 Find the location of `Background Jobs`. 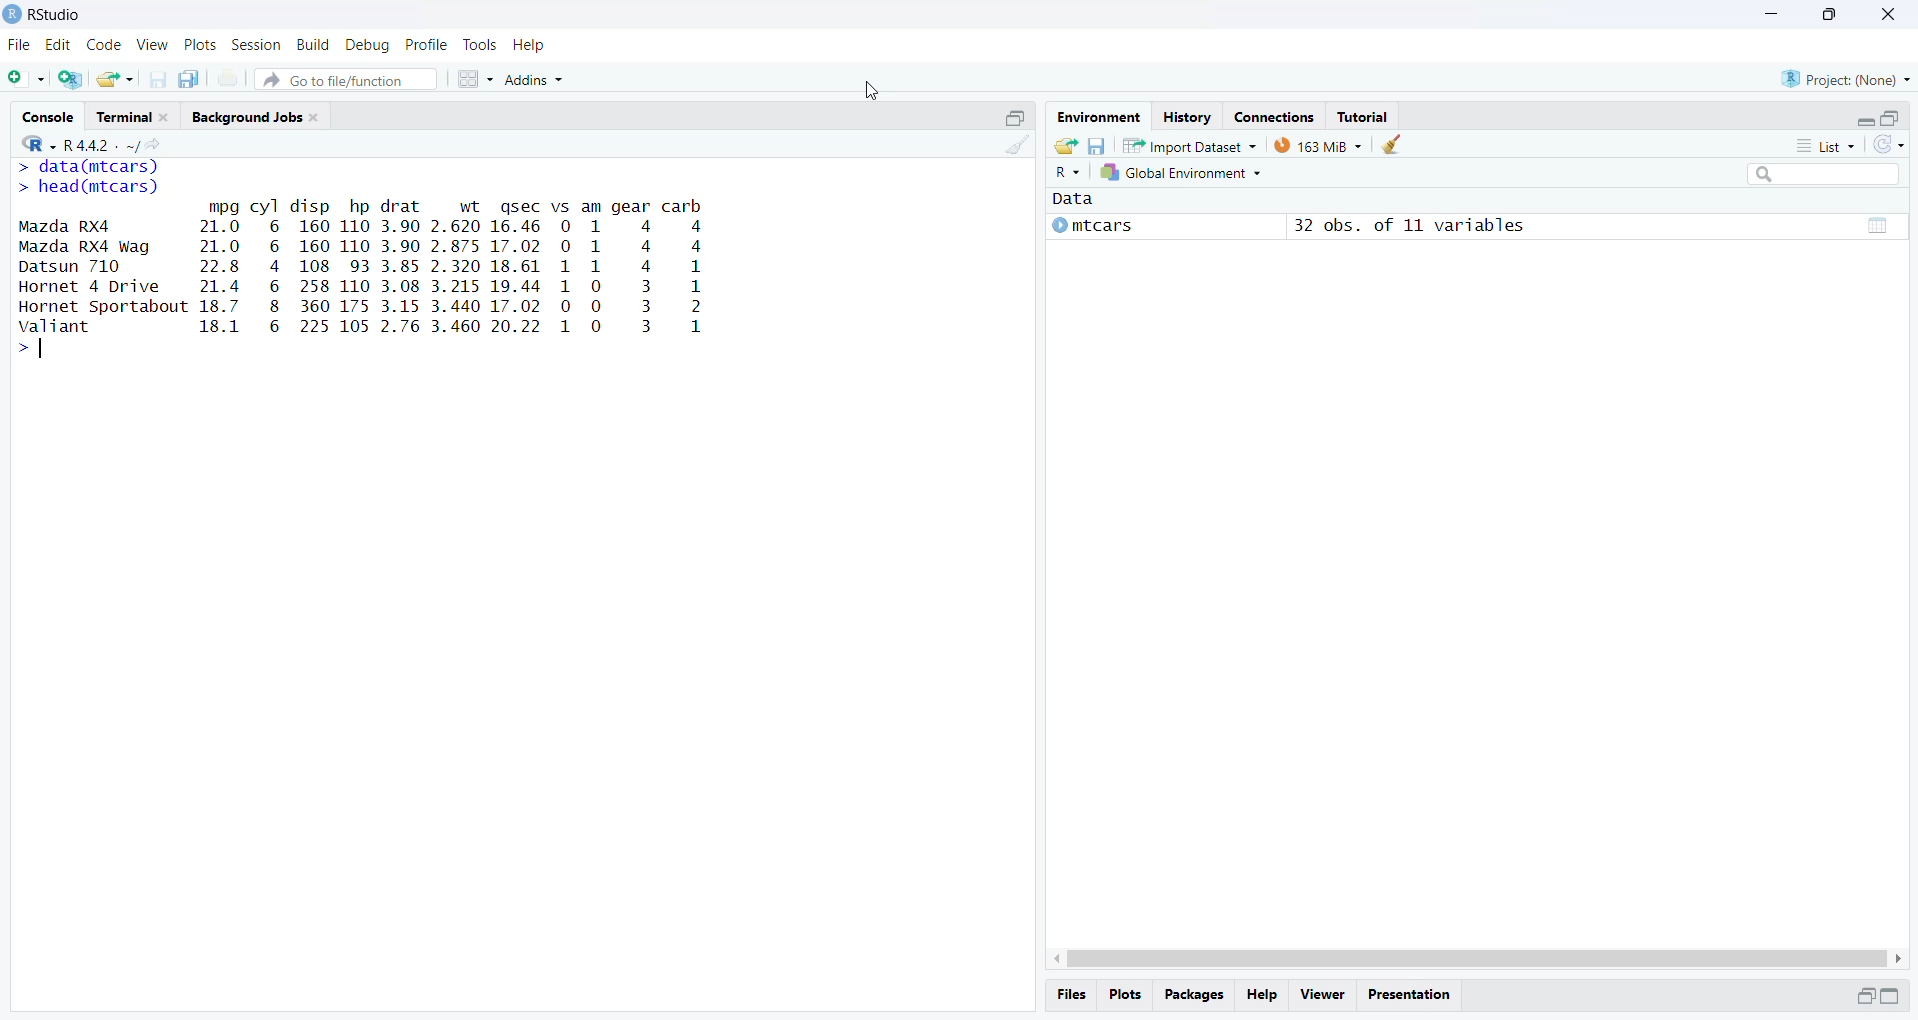

Background Jobs is located at coordinates (245, 117).